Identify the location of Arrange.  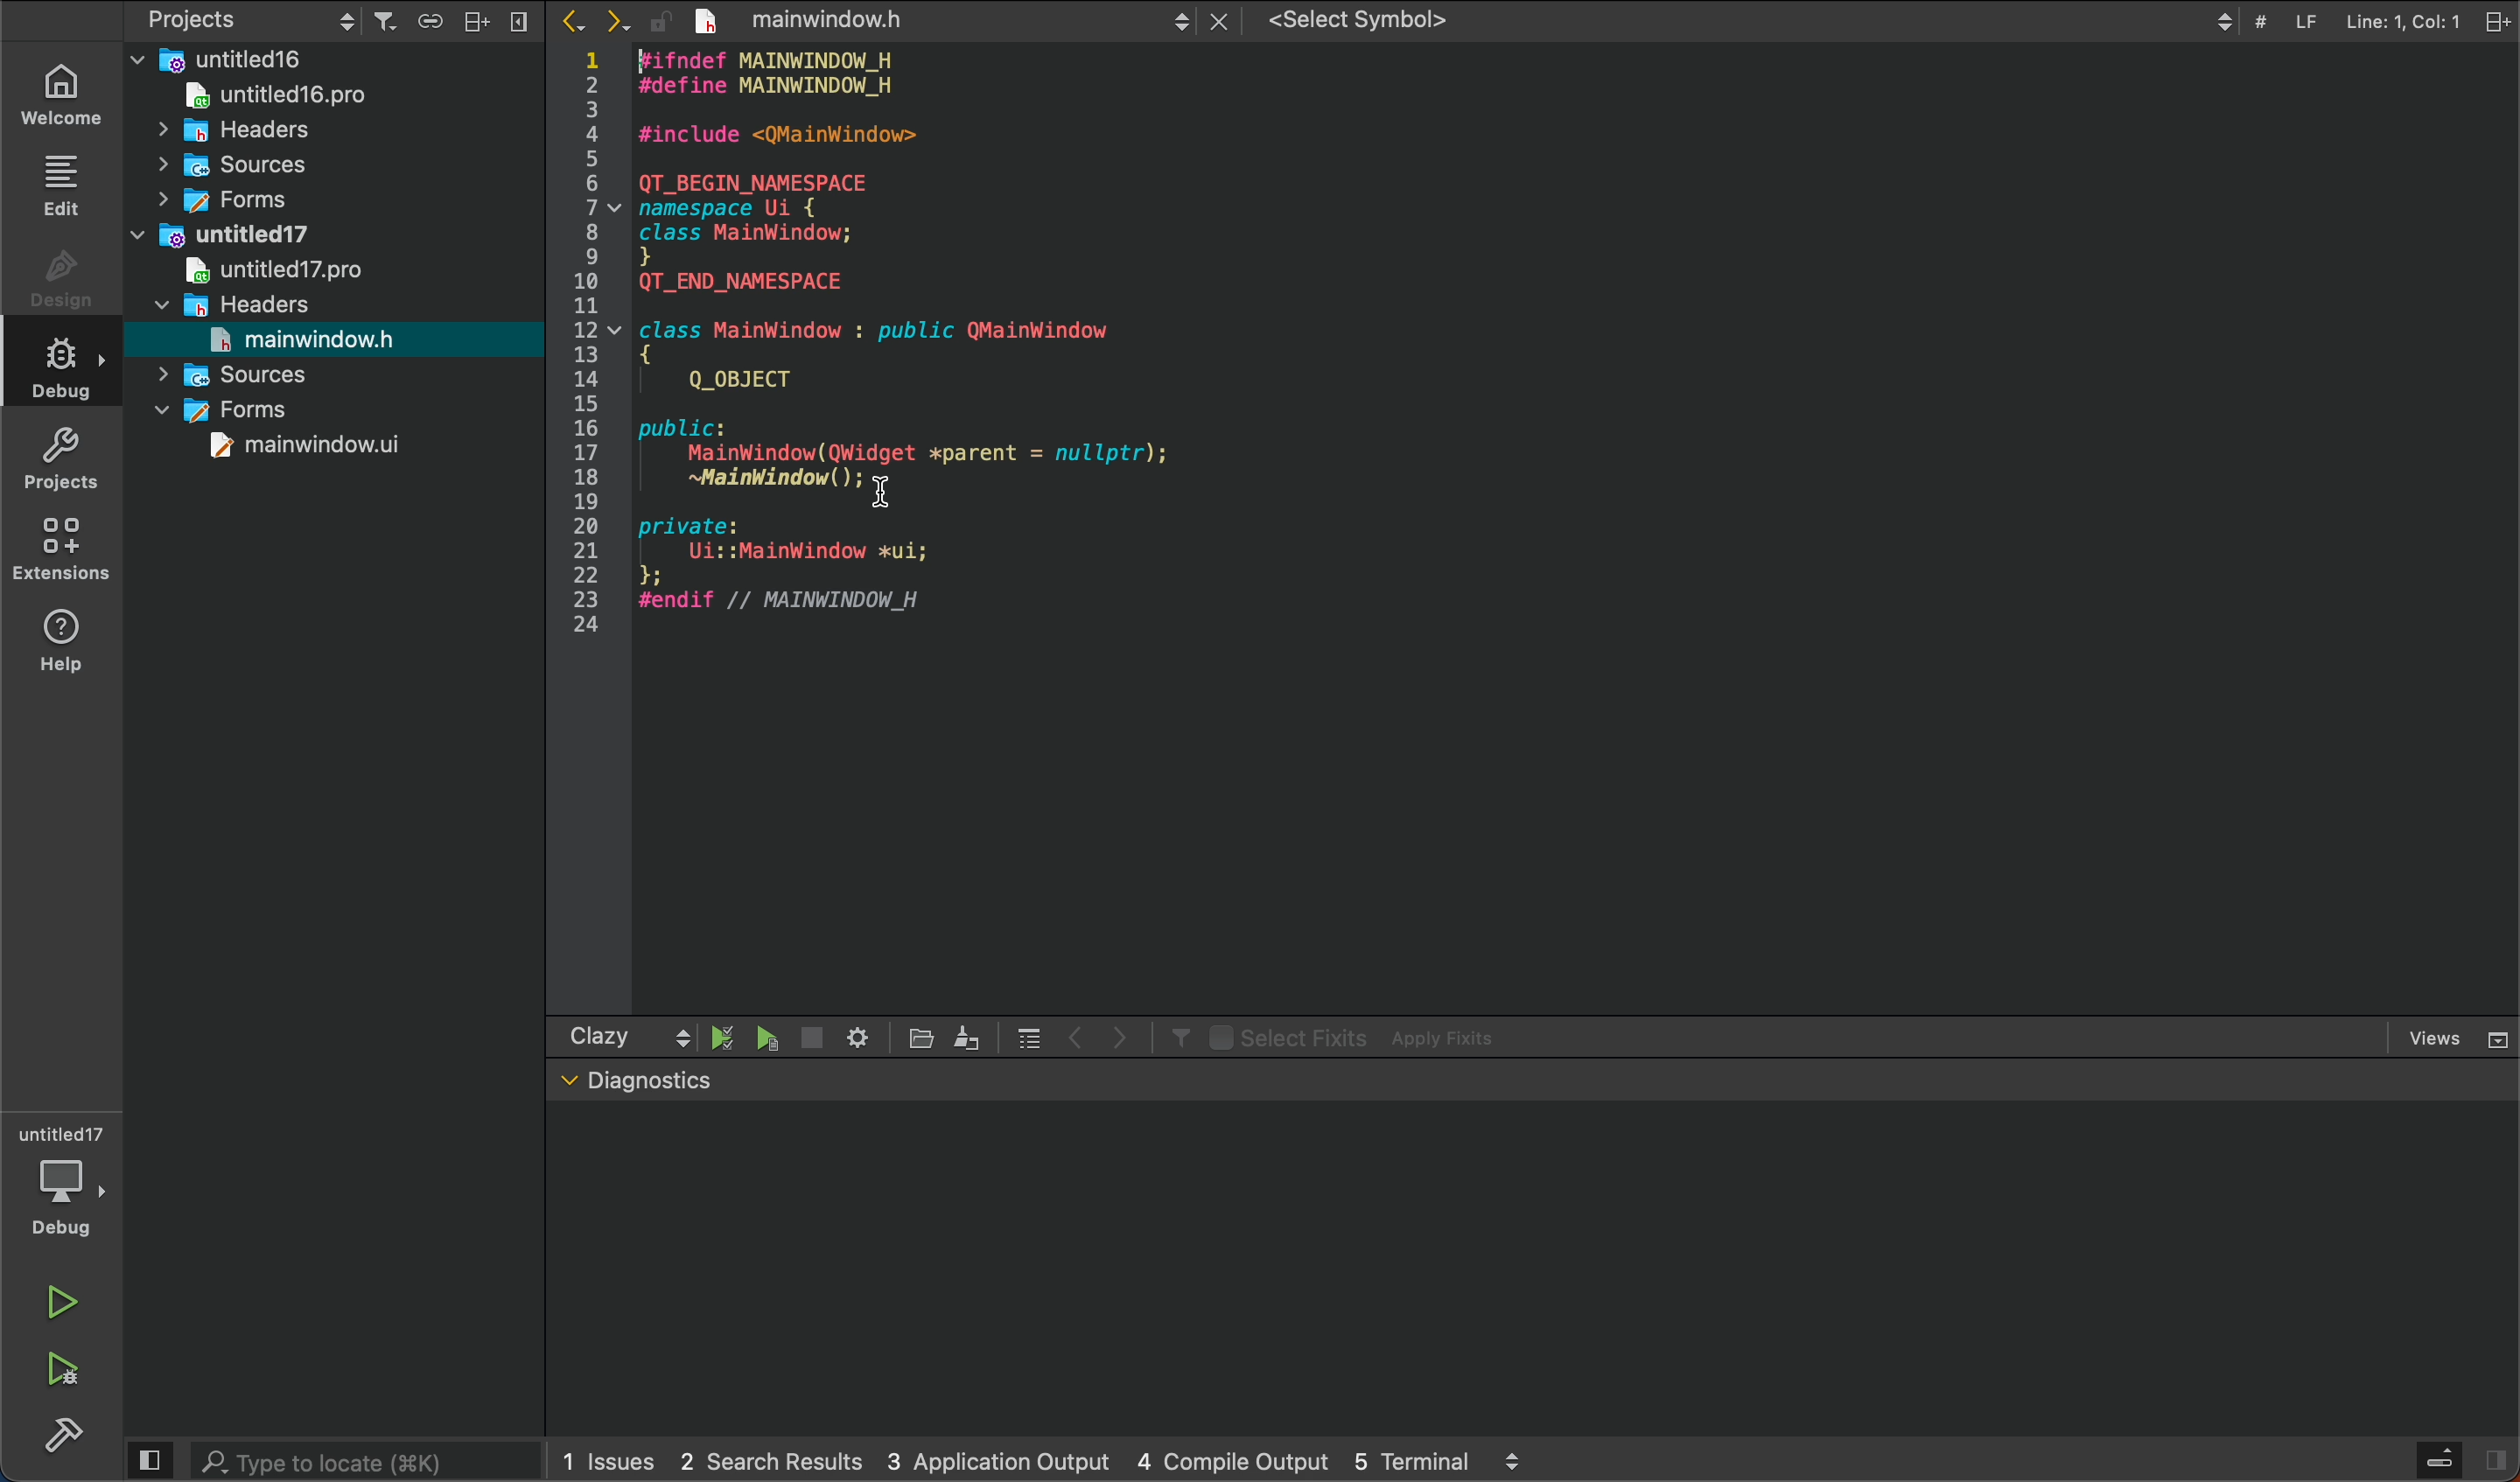
(471, 20).